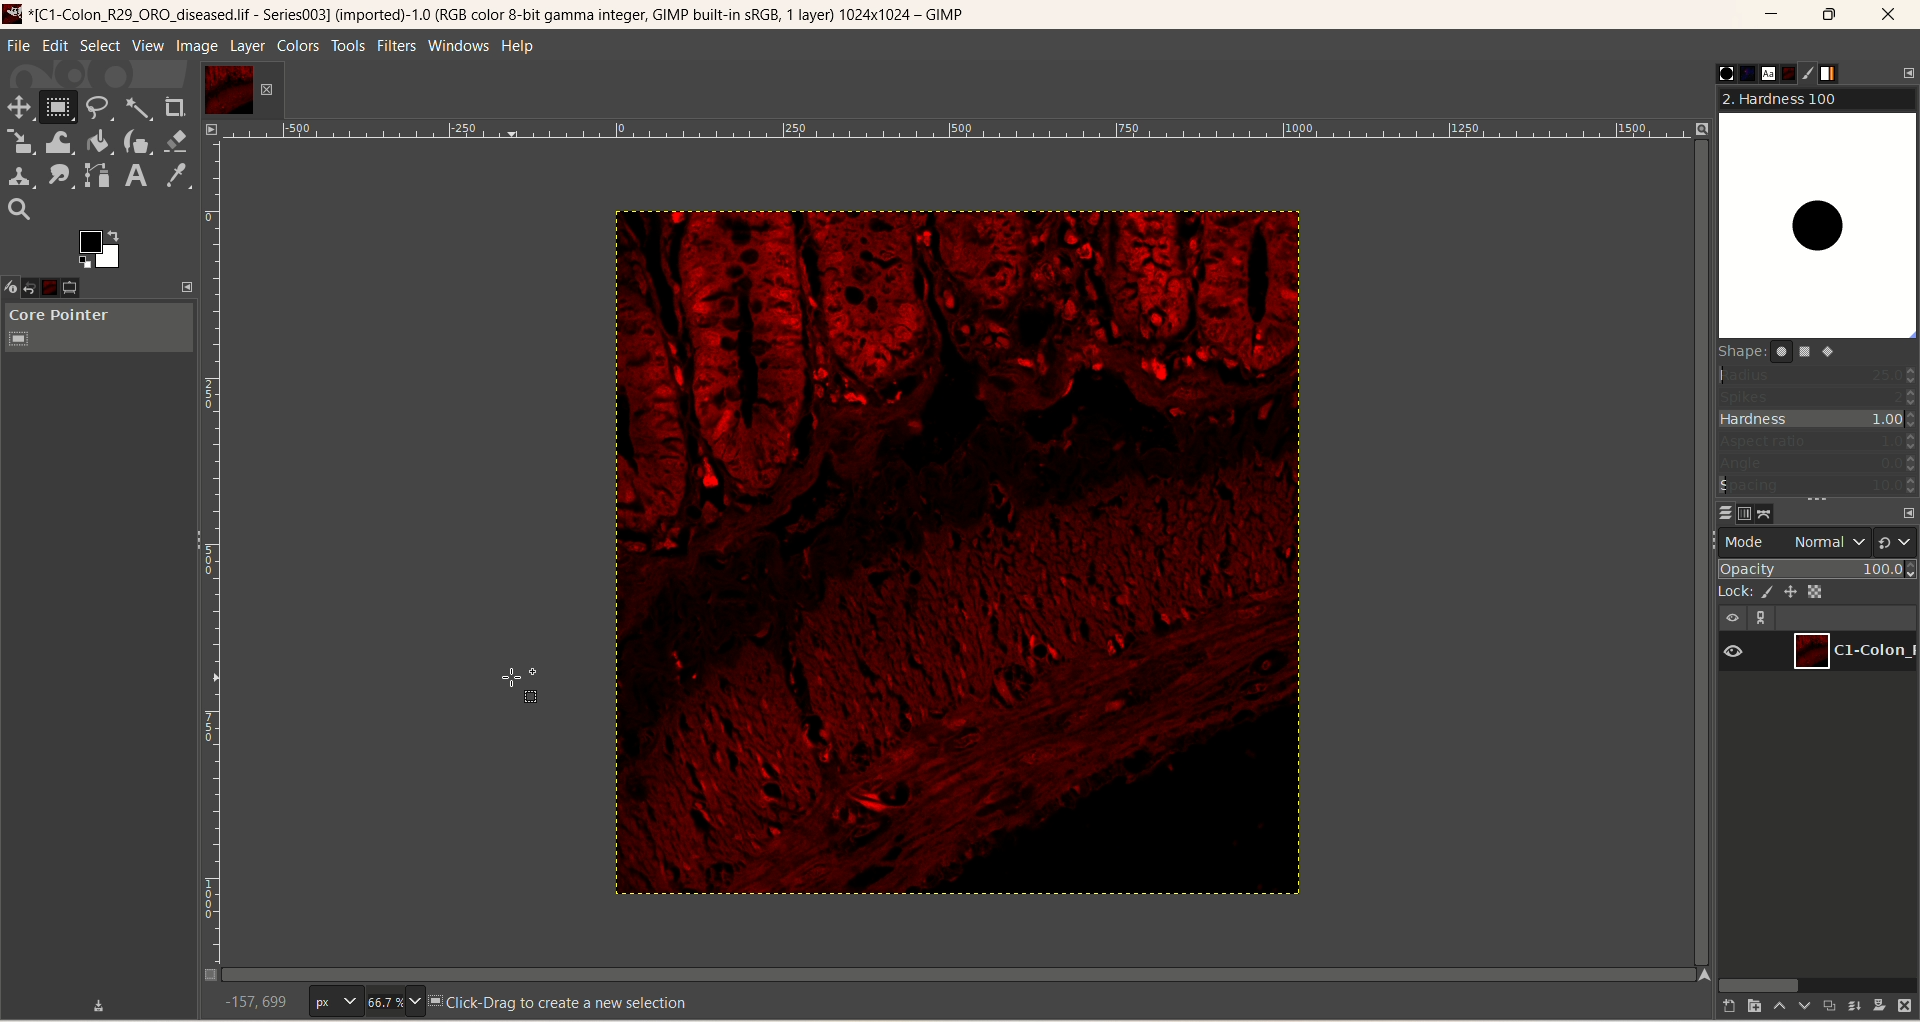  I want to click on file, so click(19, 46).